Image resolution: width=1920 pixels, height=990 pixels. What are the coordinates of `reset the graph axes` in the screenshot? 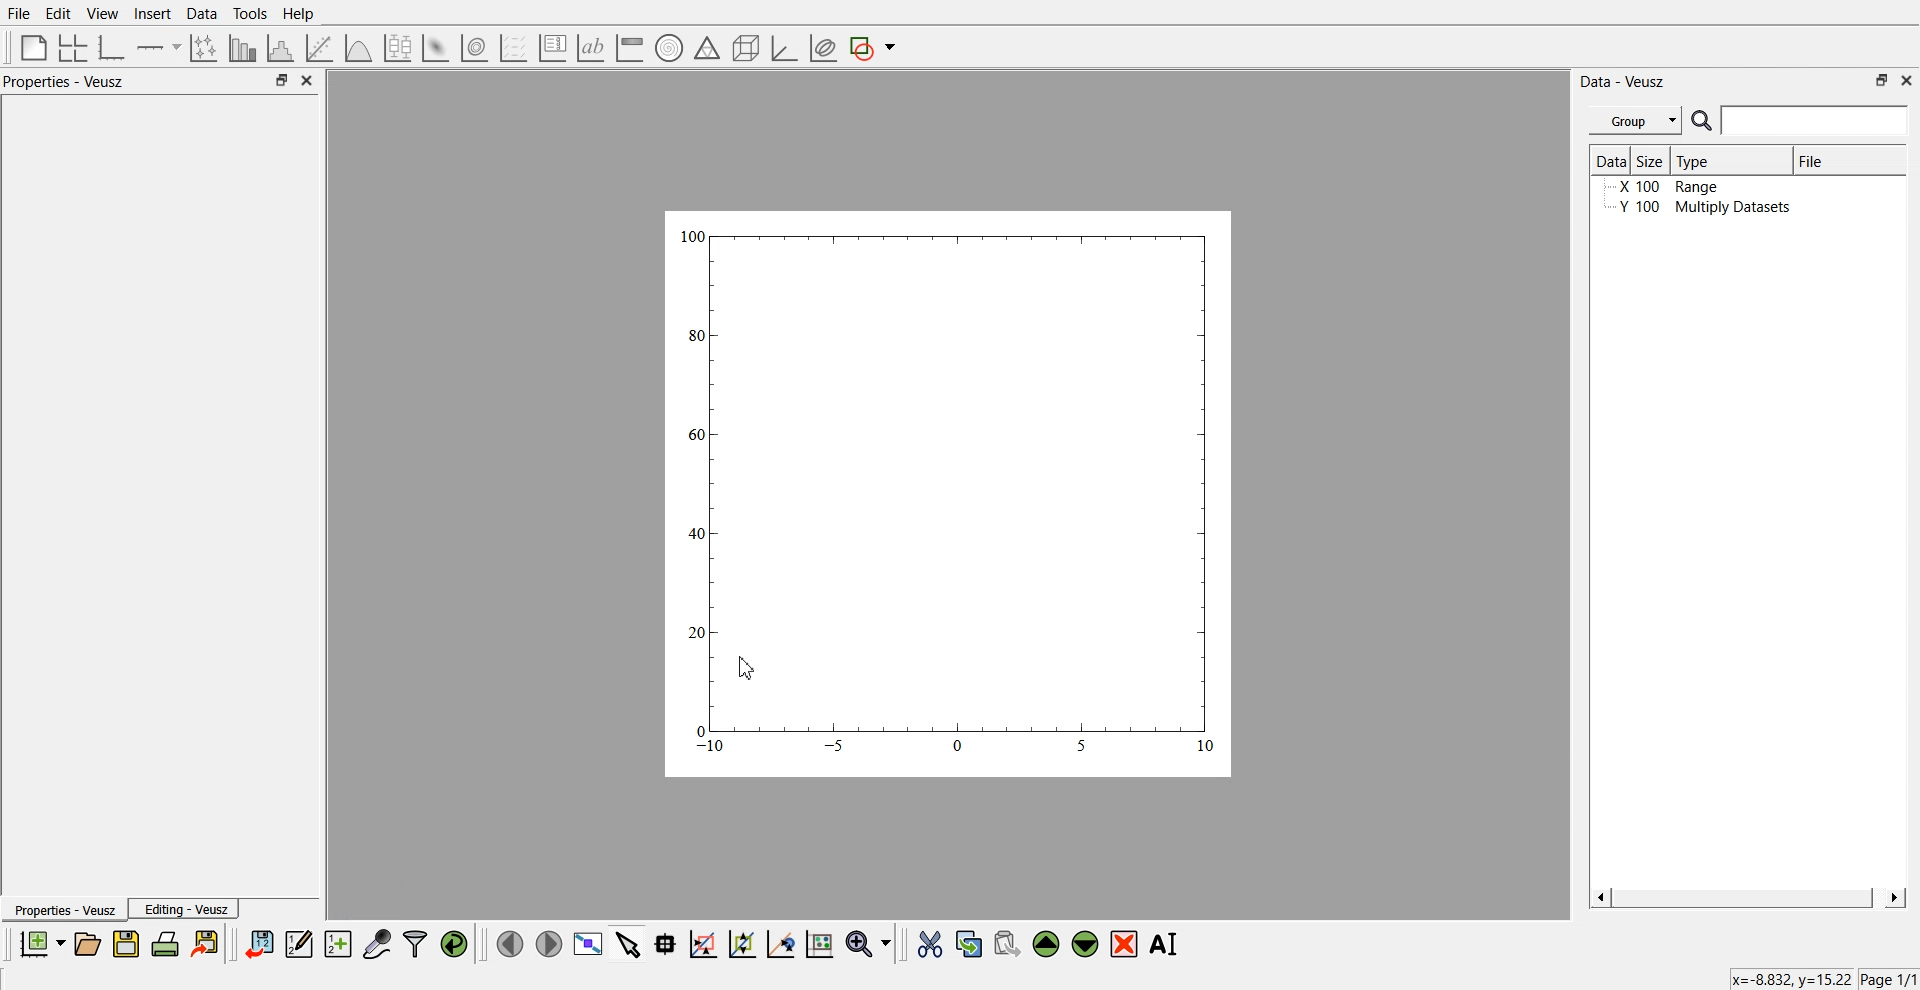 It's located at (819, 945).